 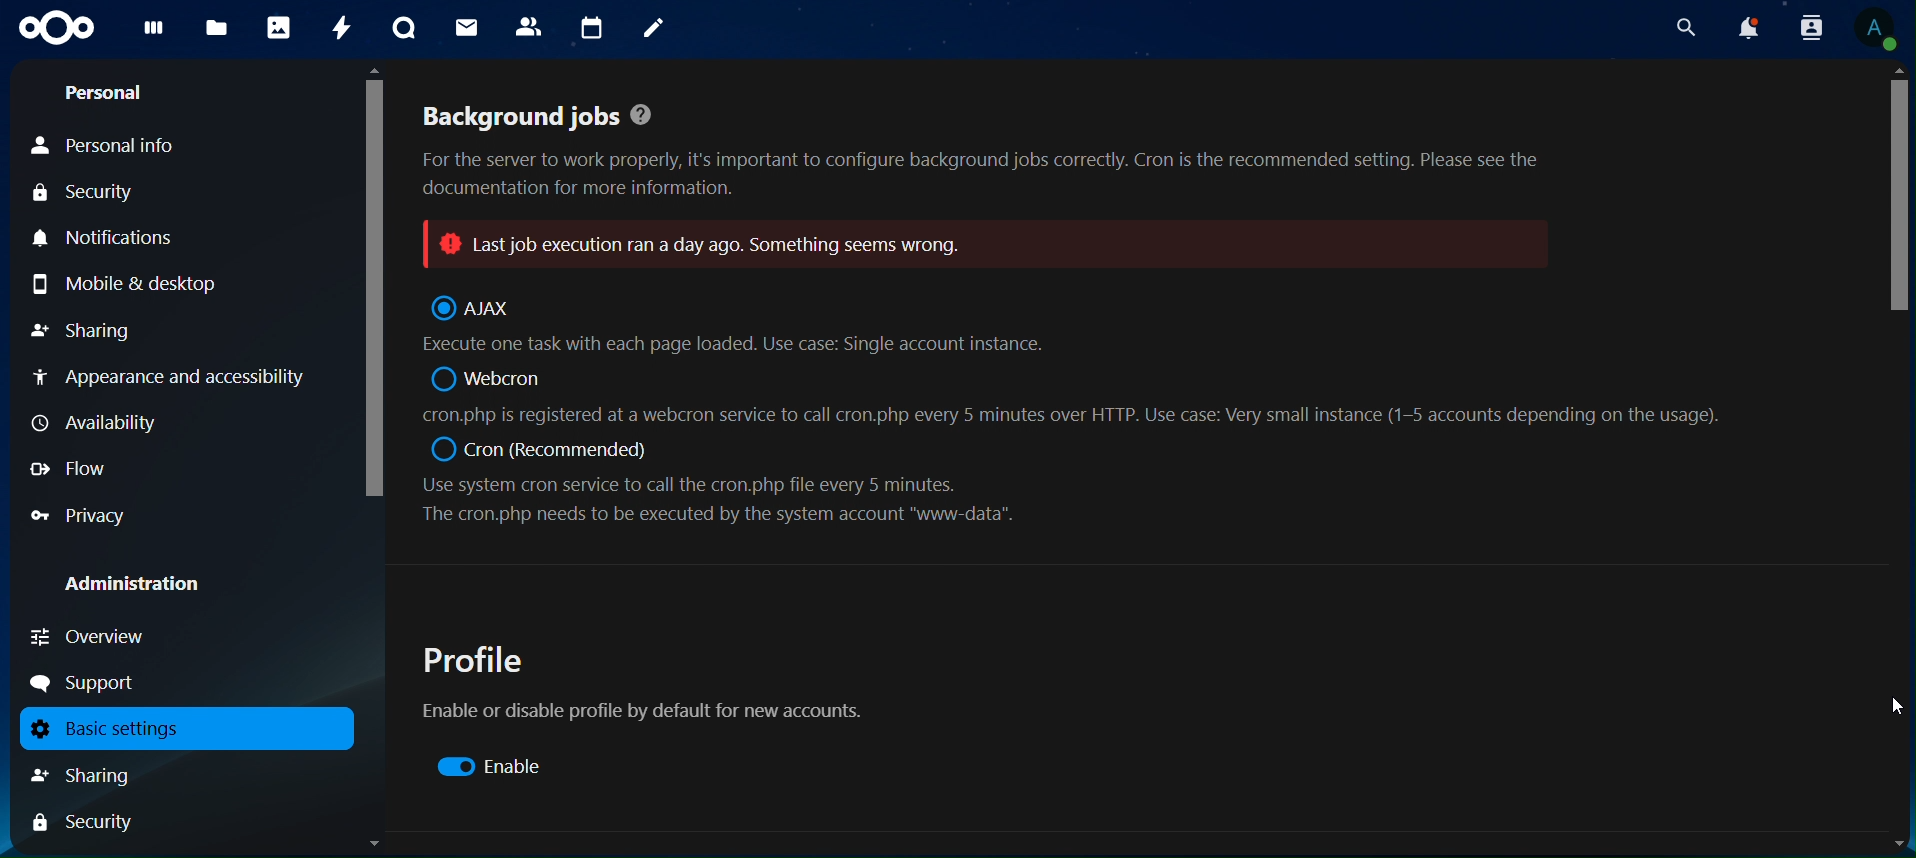 What do you see at coordinates (595, 28) in the screenshot?
I see `calendar` at bounding box center [595, 28].